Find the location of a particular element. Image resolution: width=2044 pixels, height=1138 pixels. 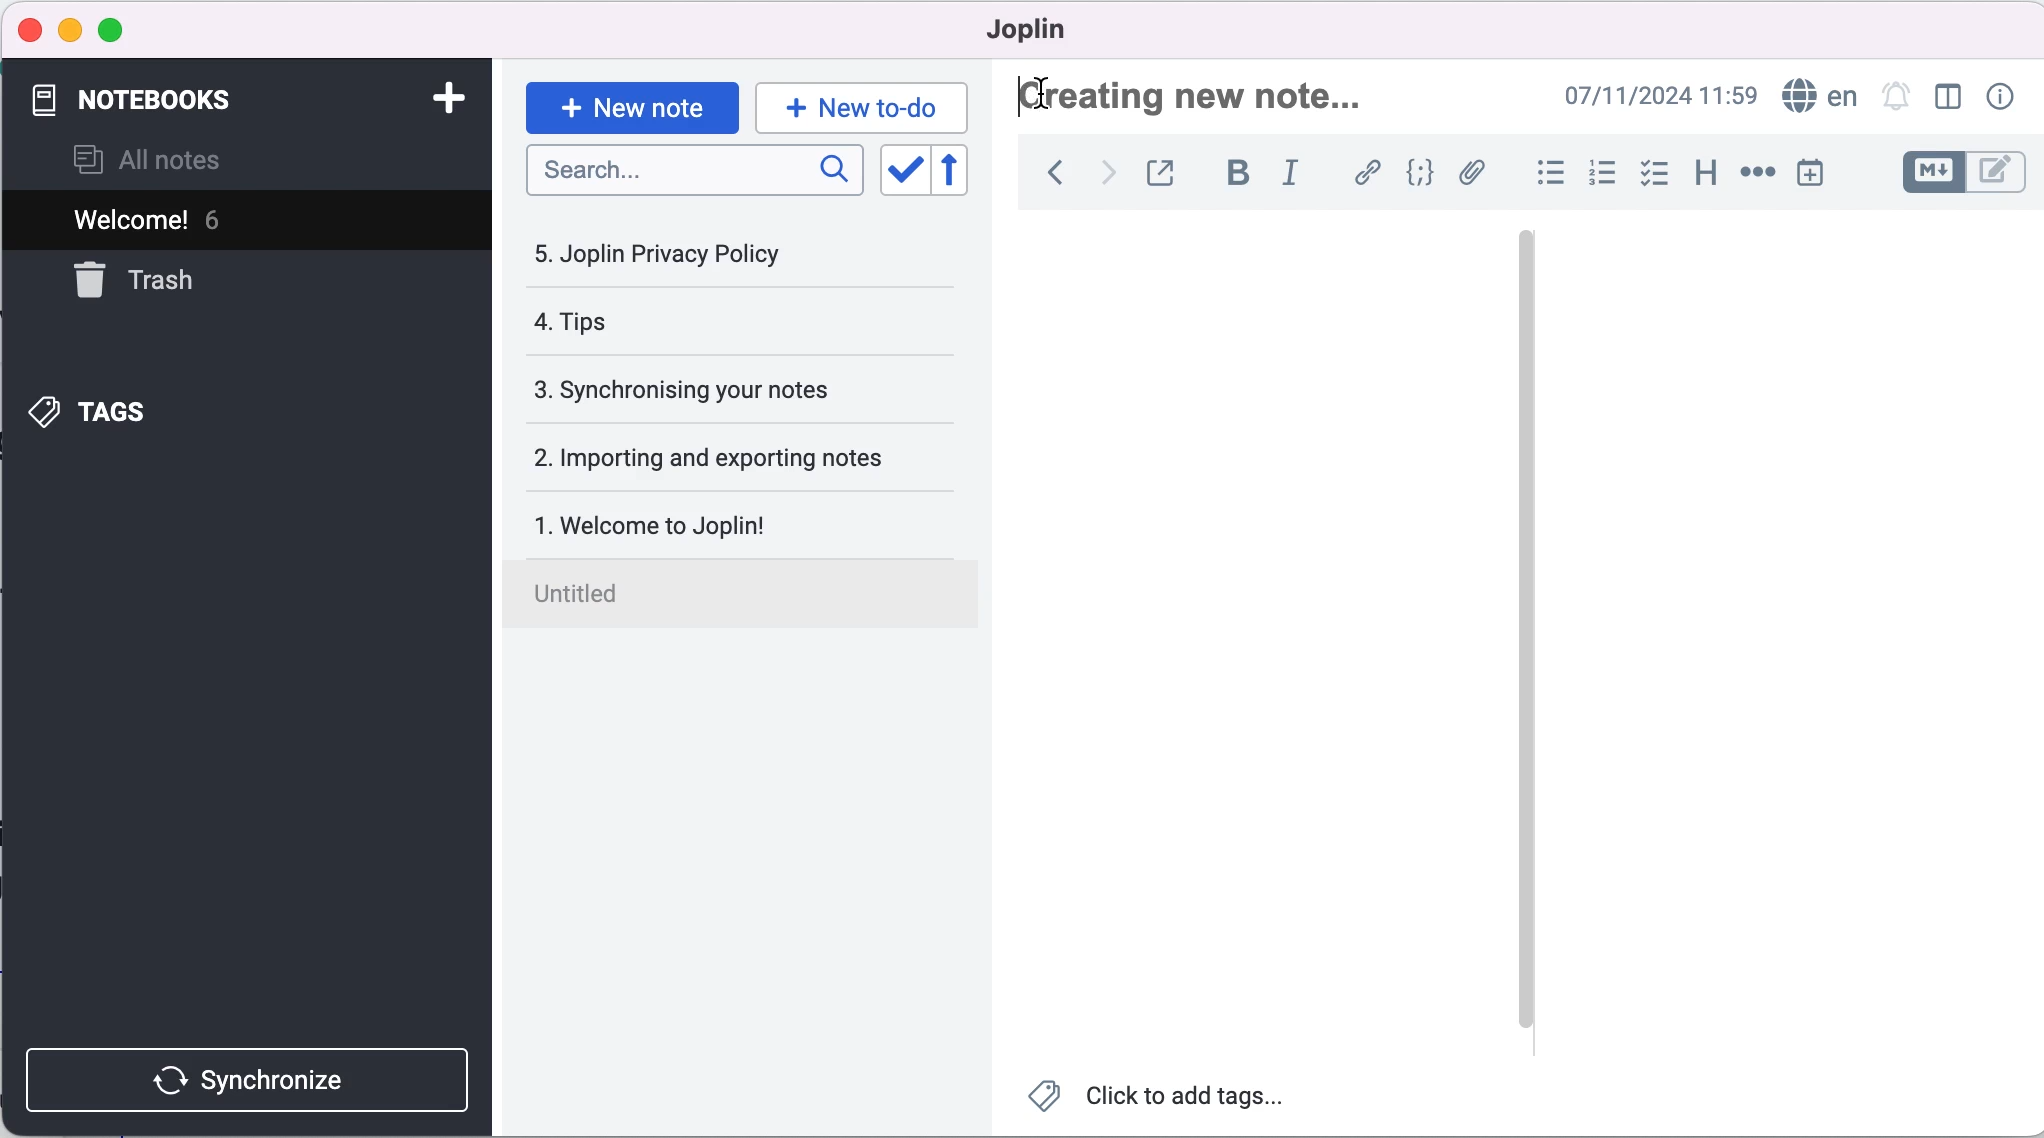

code is located at coordinates (1421, 173).